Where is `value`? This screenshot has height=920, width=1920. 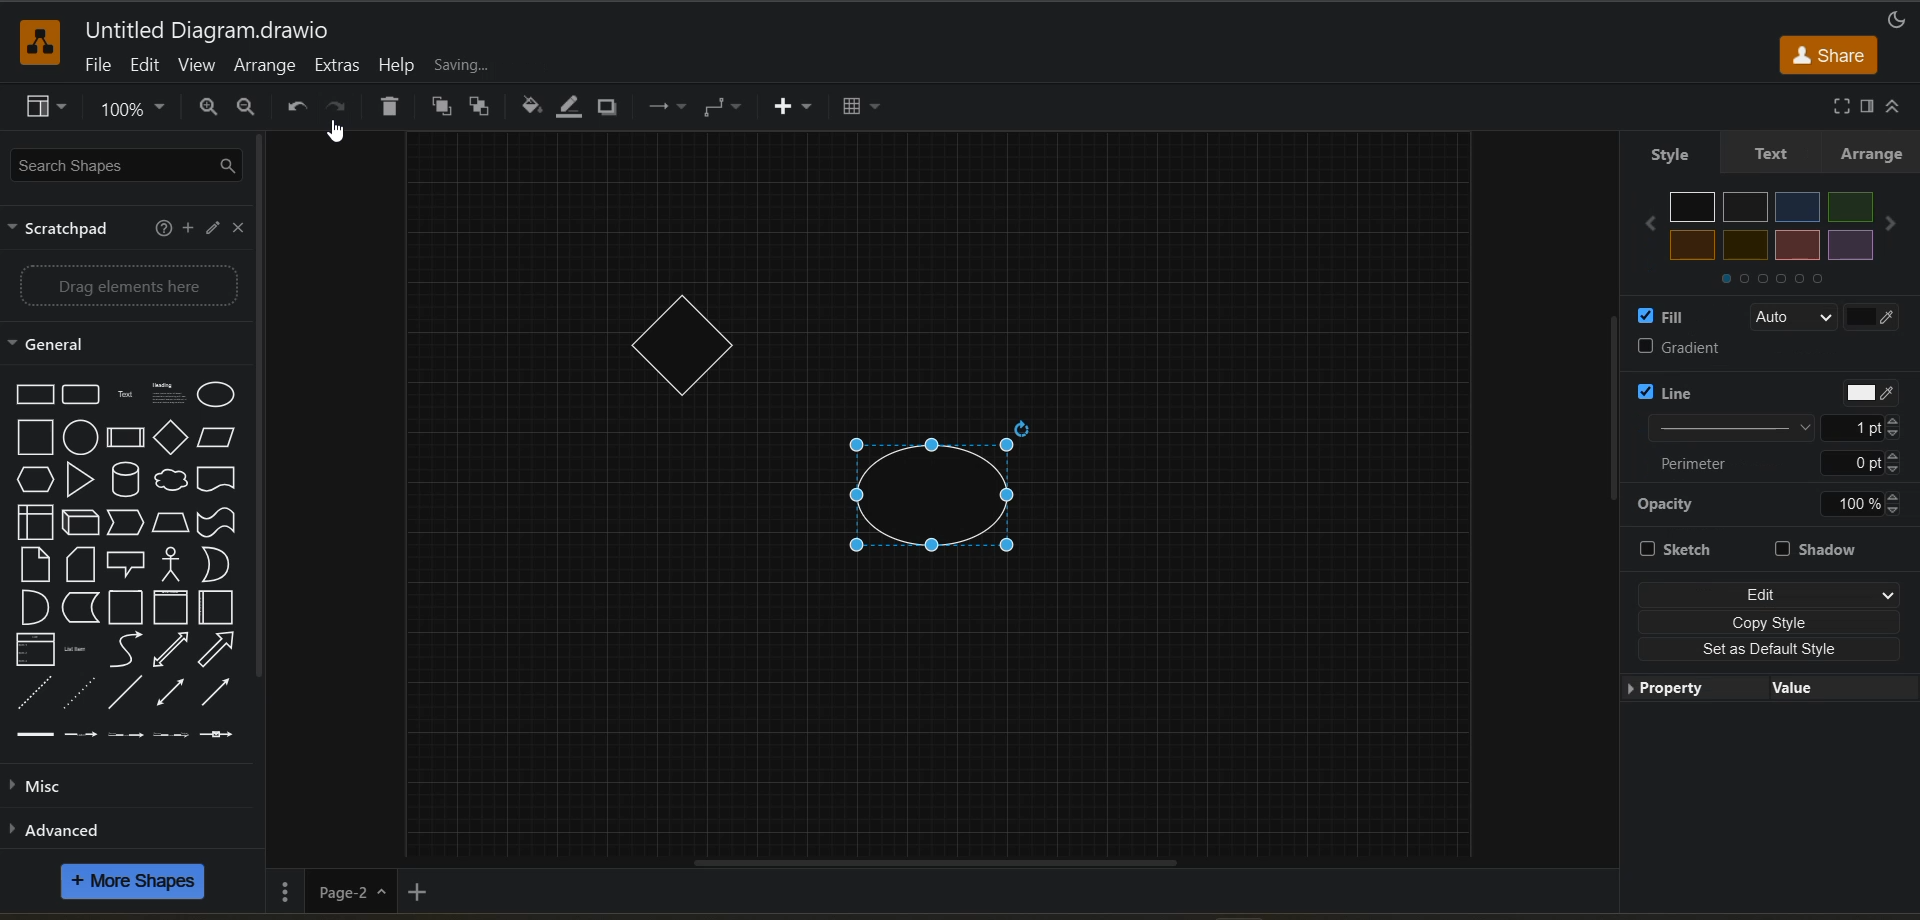
value is located at coordinates (1838, 689).